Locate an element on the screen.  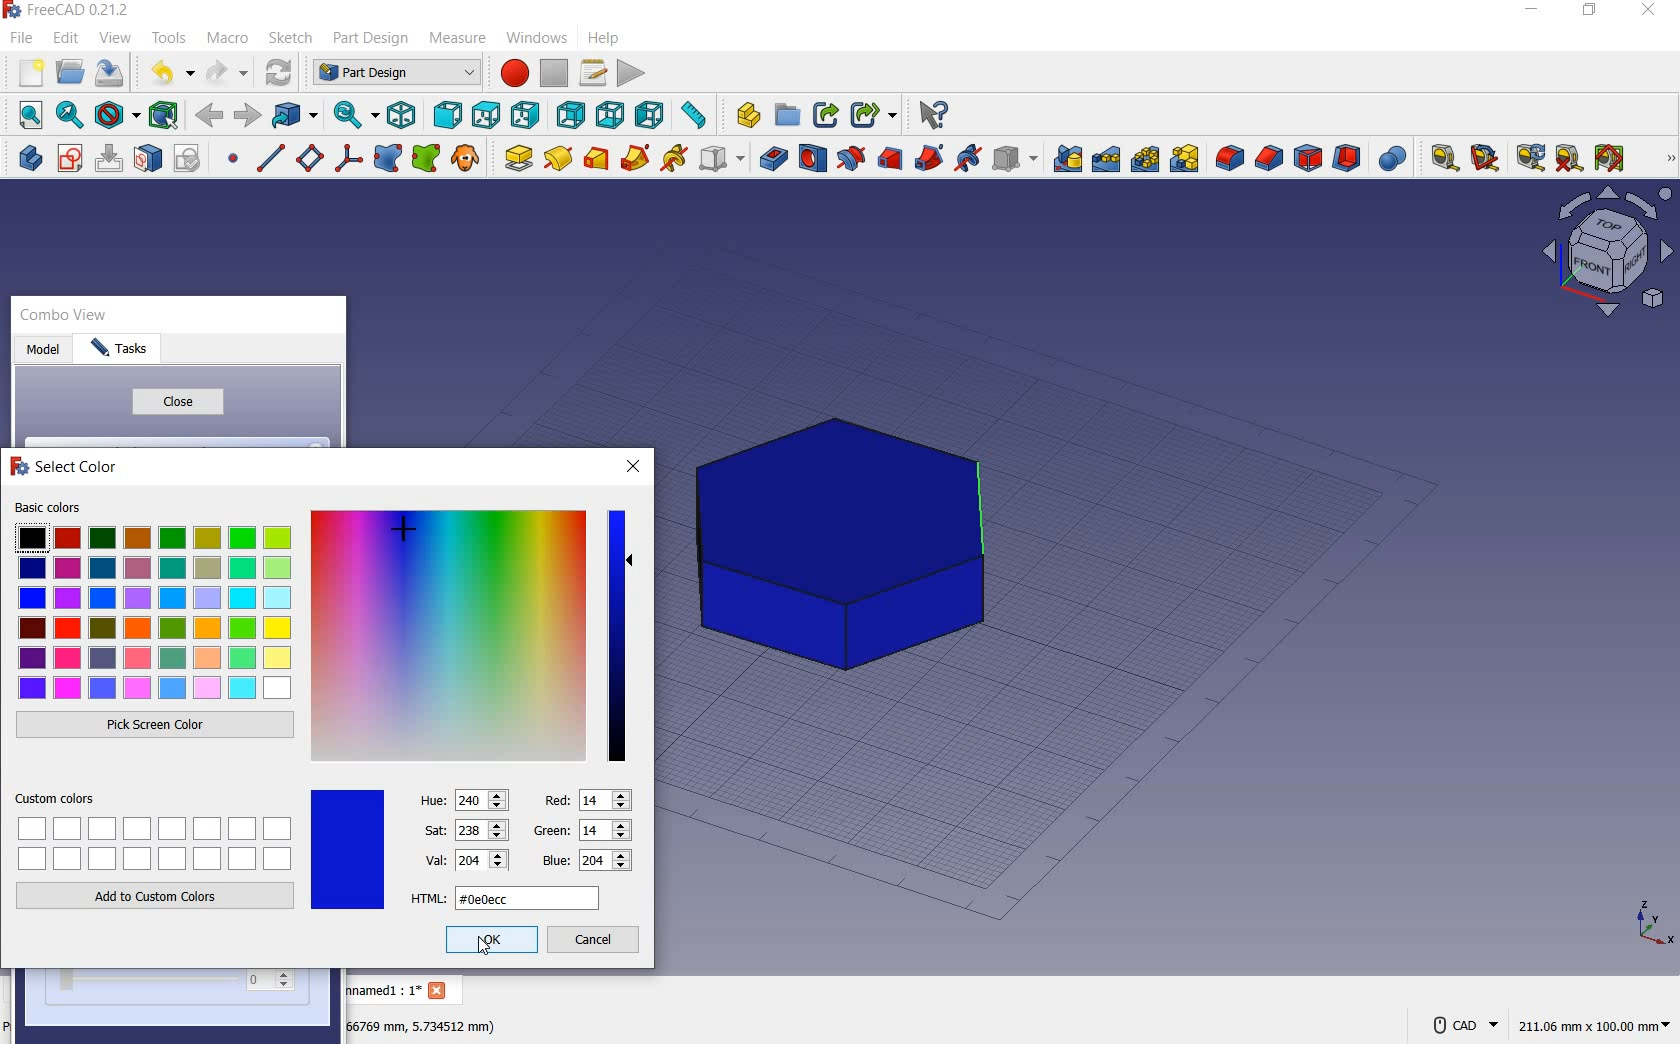
FreeCAD 0.21.2 (application details) is located at coordinates (69, 11).